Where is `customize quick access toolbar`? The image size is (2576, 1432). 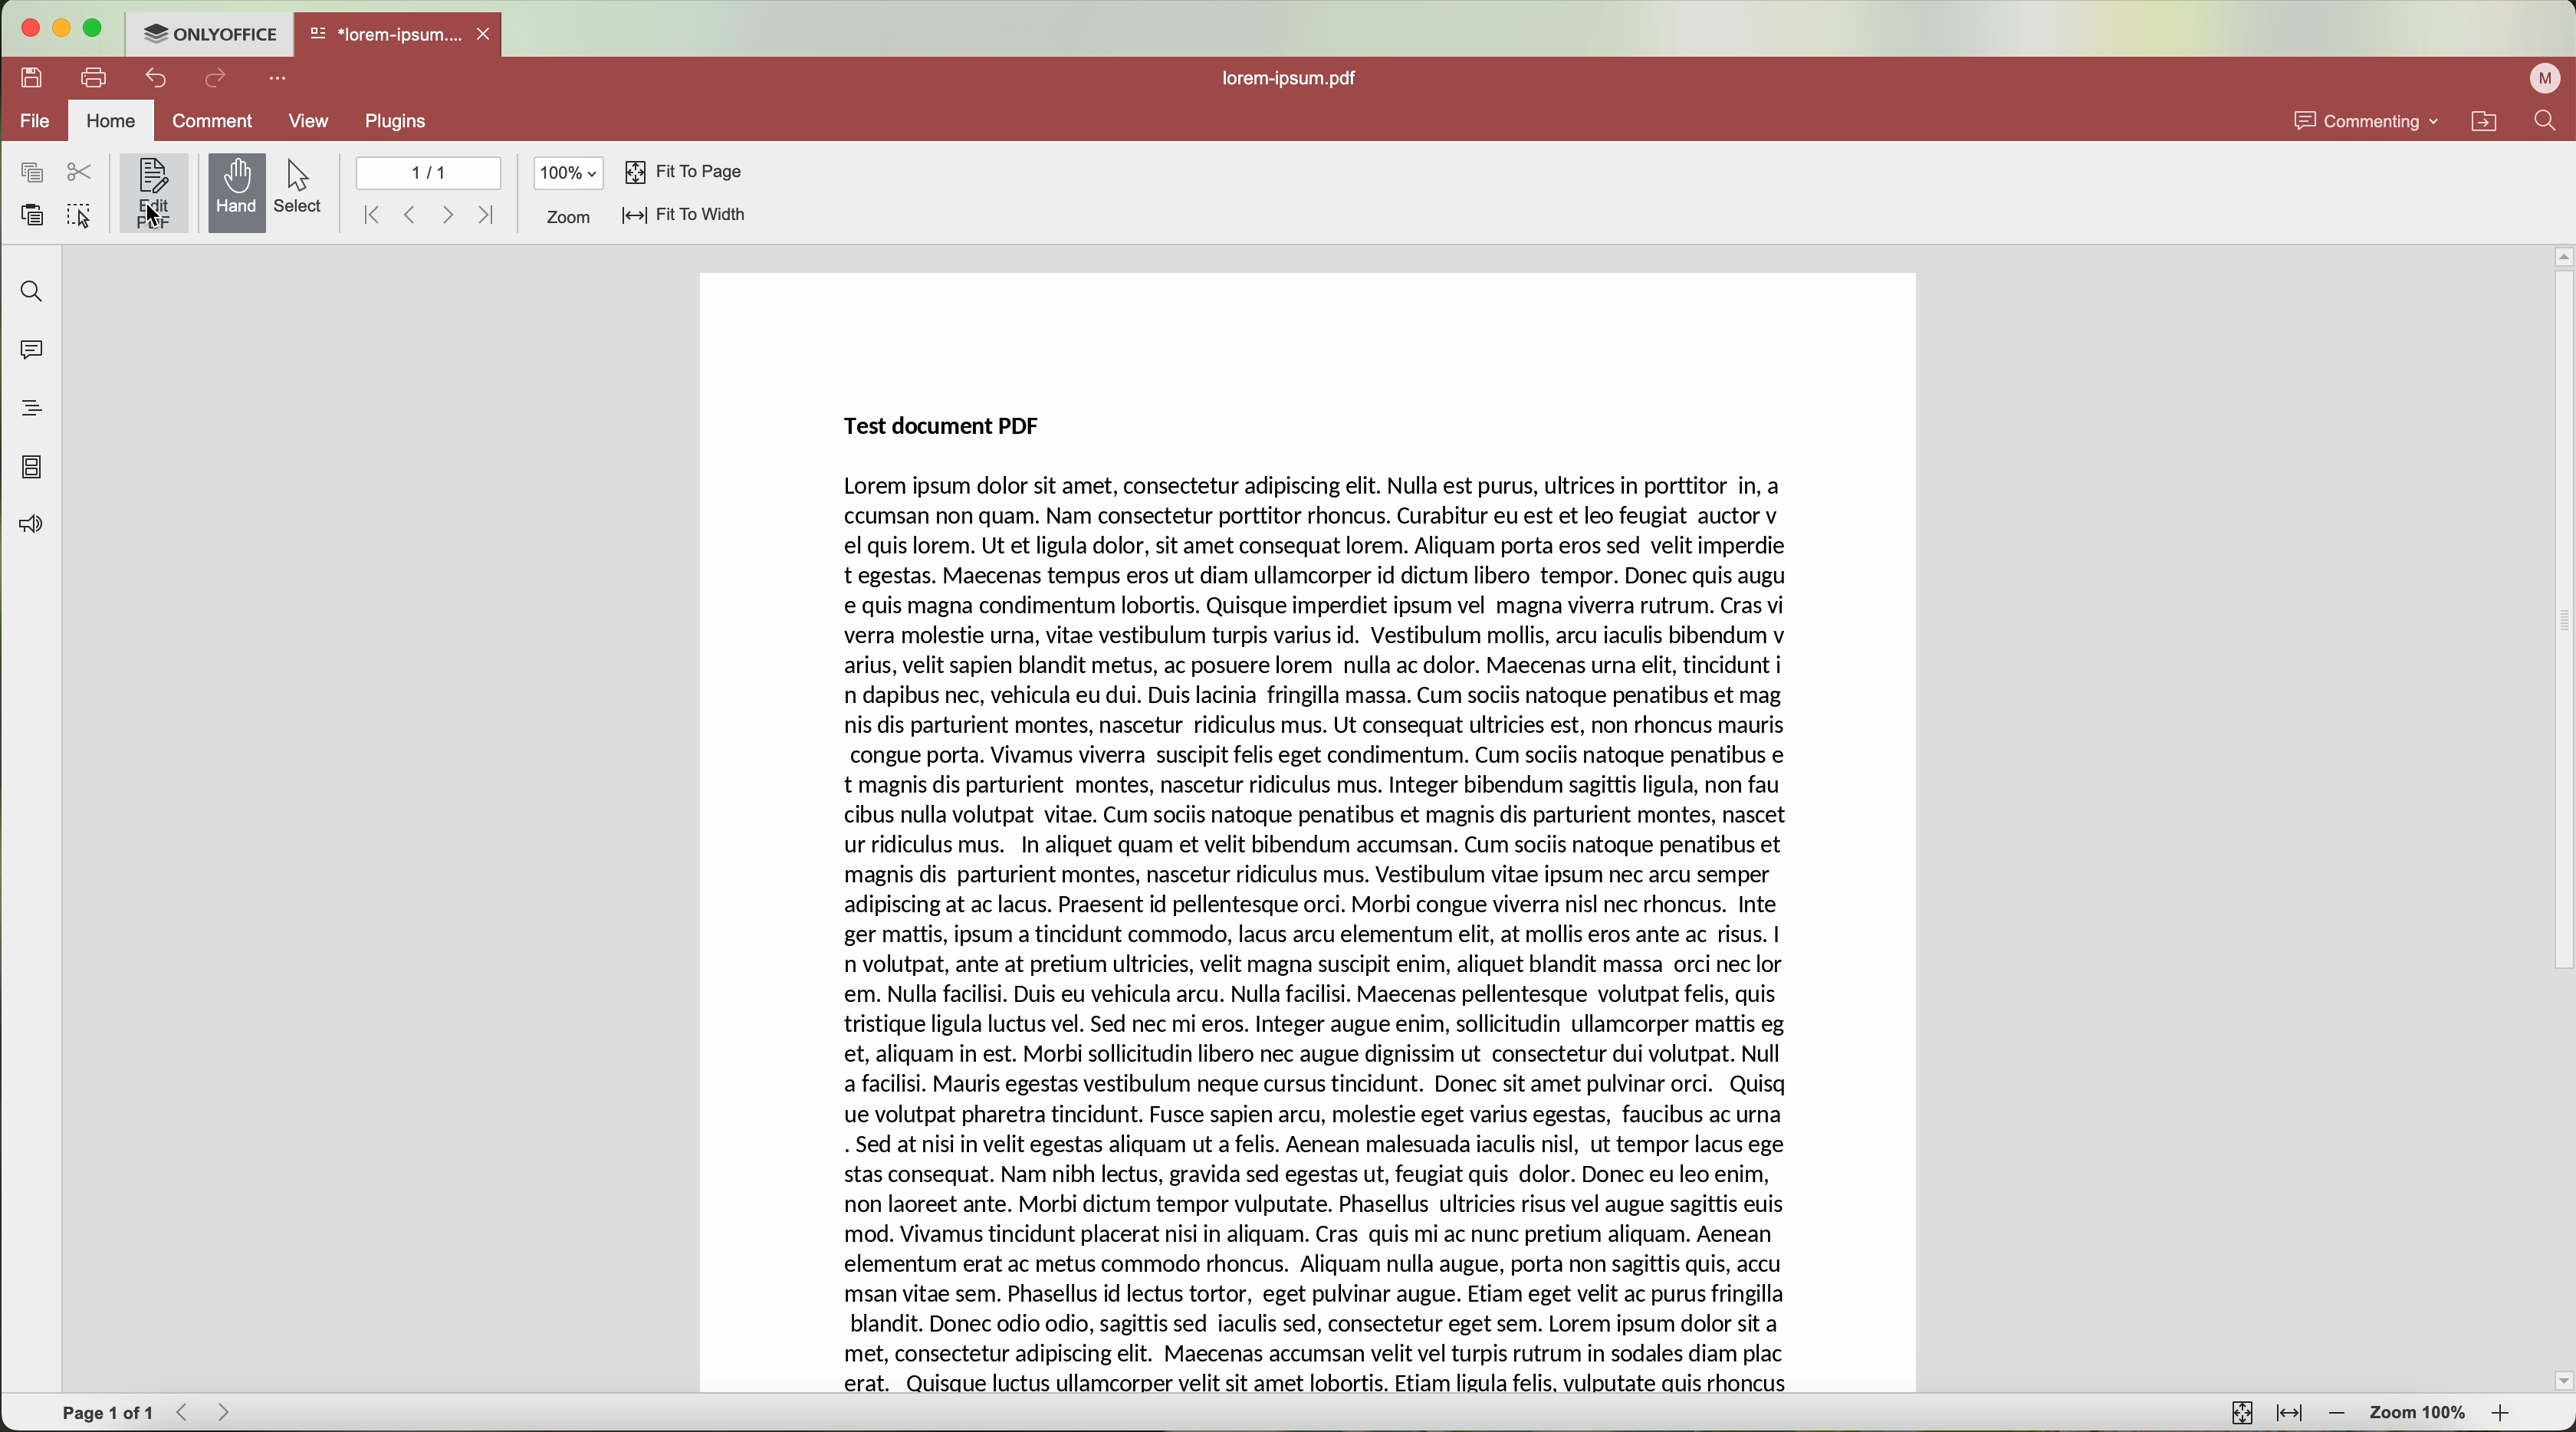 customize quick access toolbar is located at coordinates (282, 80).